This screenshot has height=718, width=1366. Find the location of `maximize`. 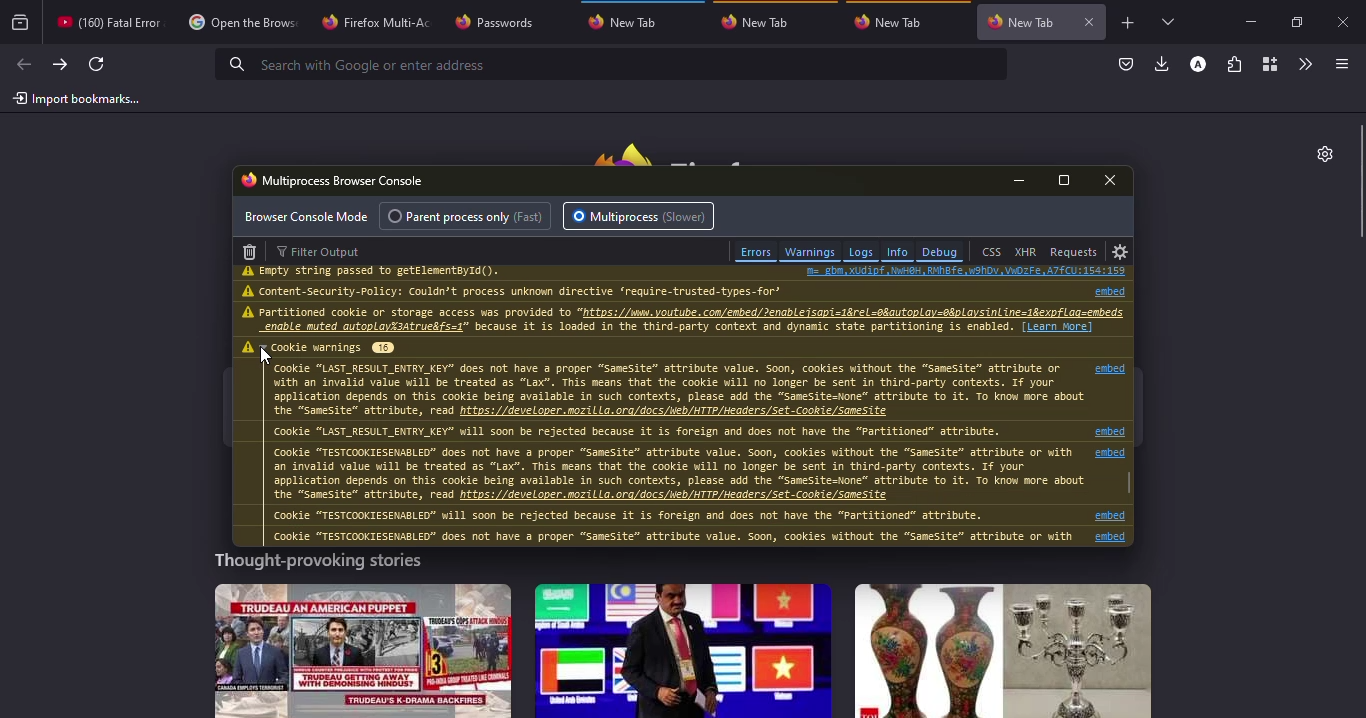

maximize is located at coordinates (1065, 181).